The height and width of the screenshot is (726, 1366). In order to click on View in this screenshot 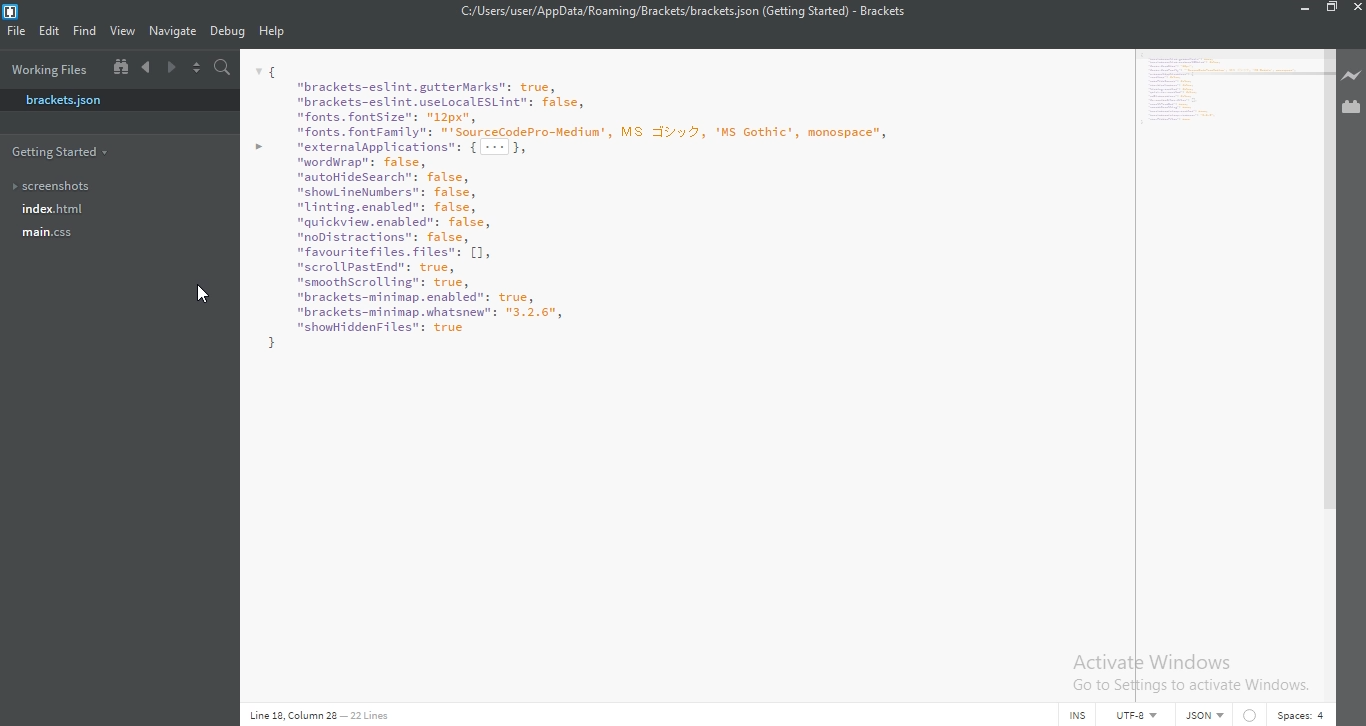, I will do `click(123, 32)`.